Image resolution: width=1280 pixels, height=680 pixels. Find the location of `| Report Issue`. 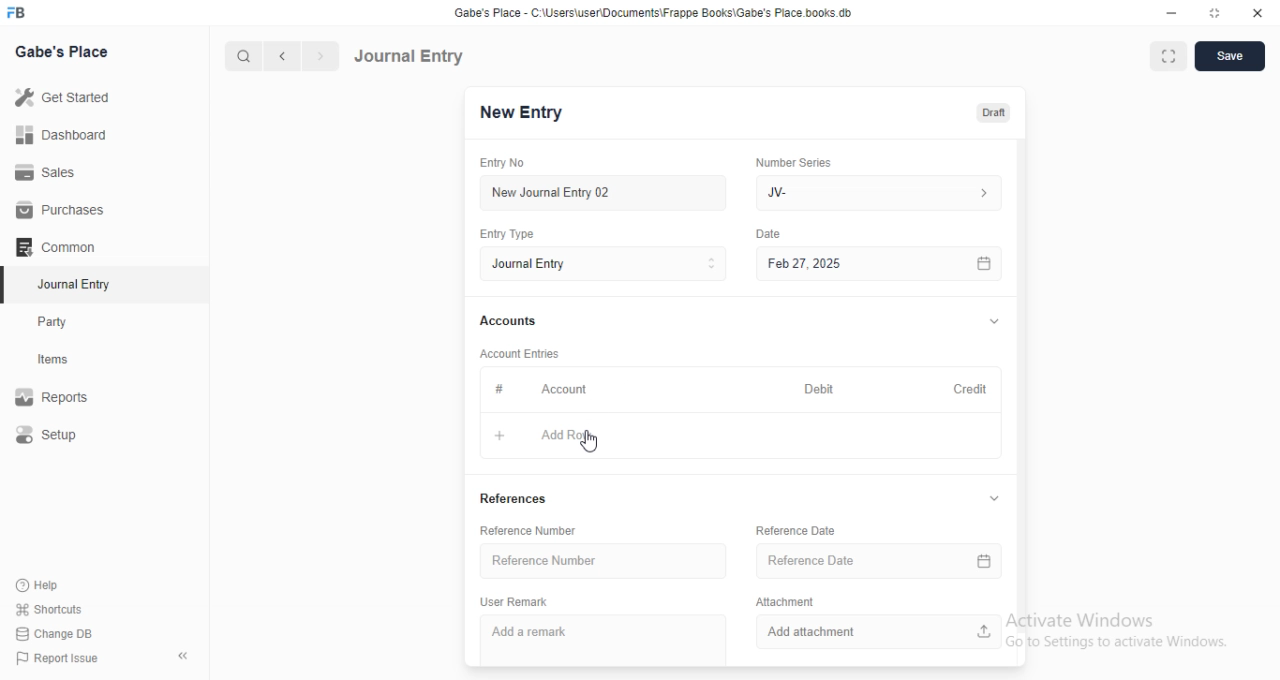

| Report Issue is located at coordinates (59, 658).